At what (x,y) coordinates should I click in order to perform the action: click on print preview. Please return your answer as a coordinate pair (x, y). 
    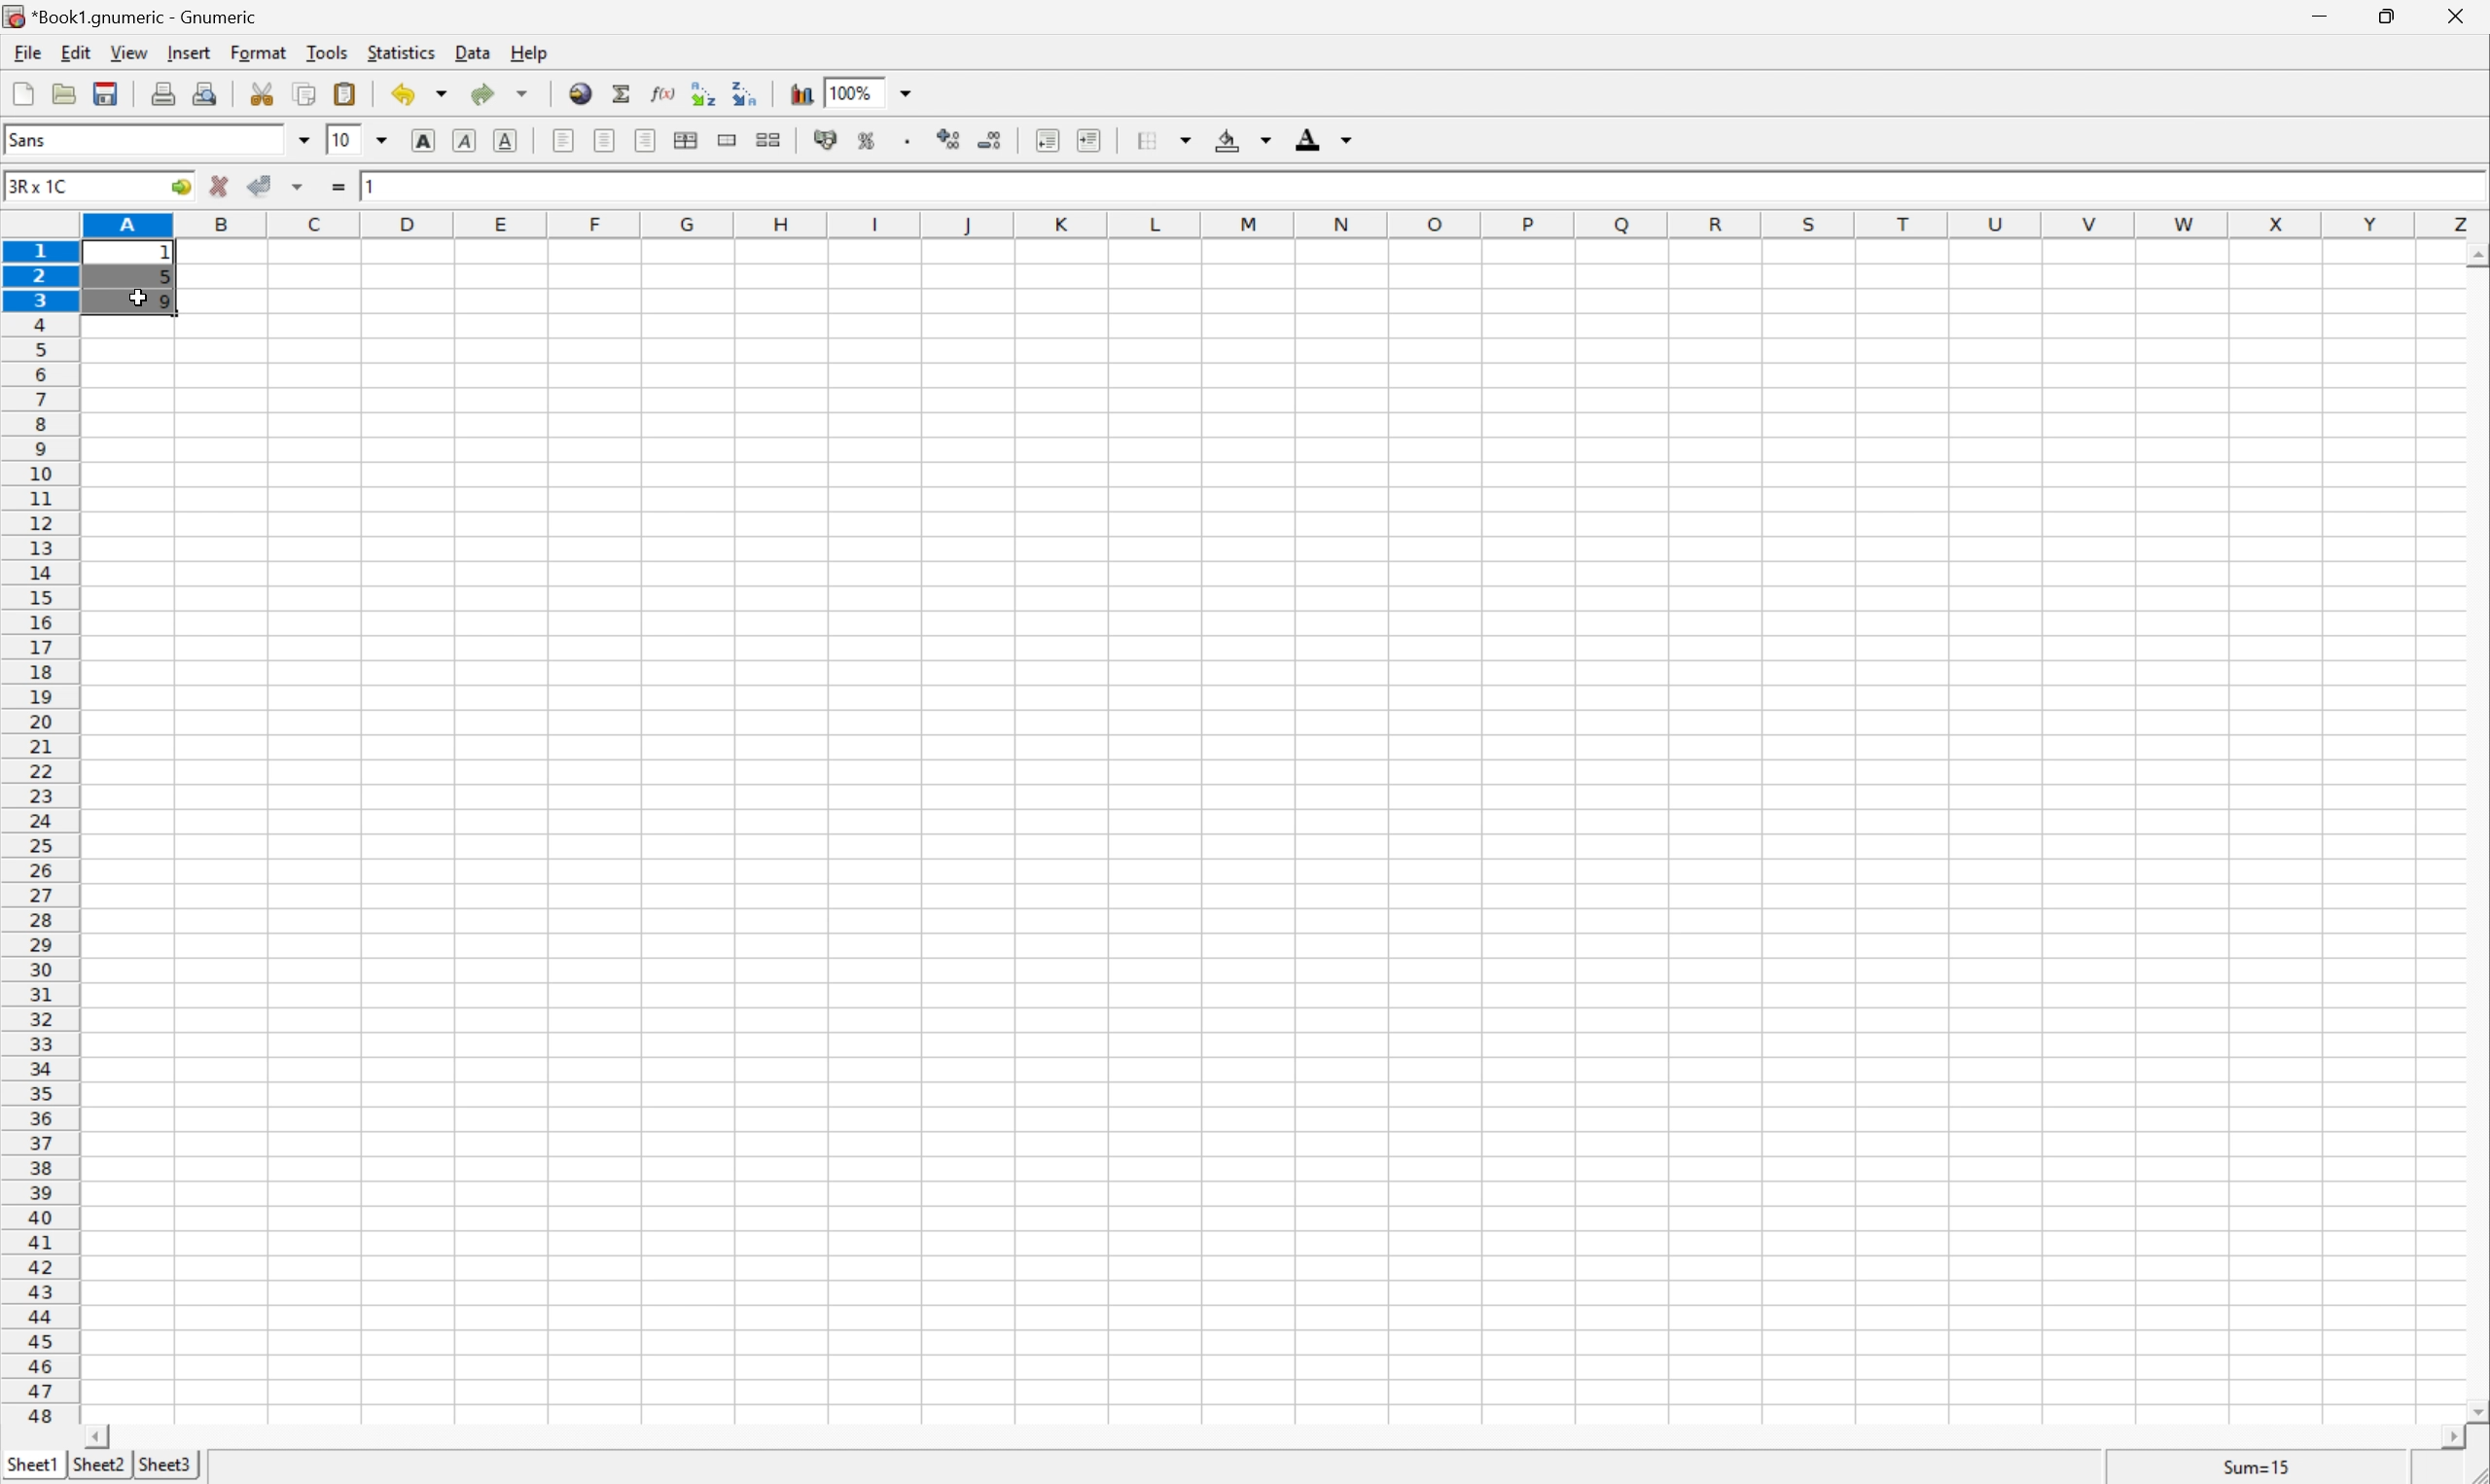
    Looking at the image, I should click on (204, 91).